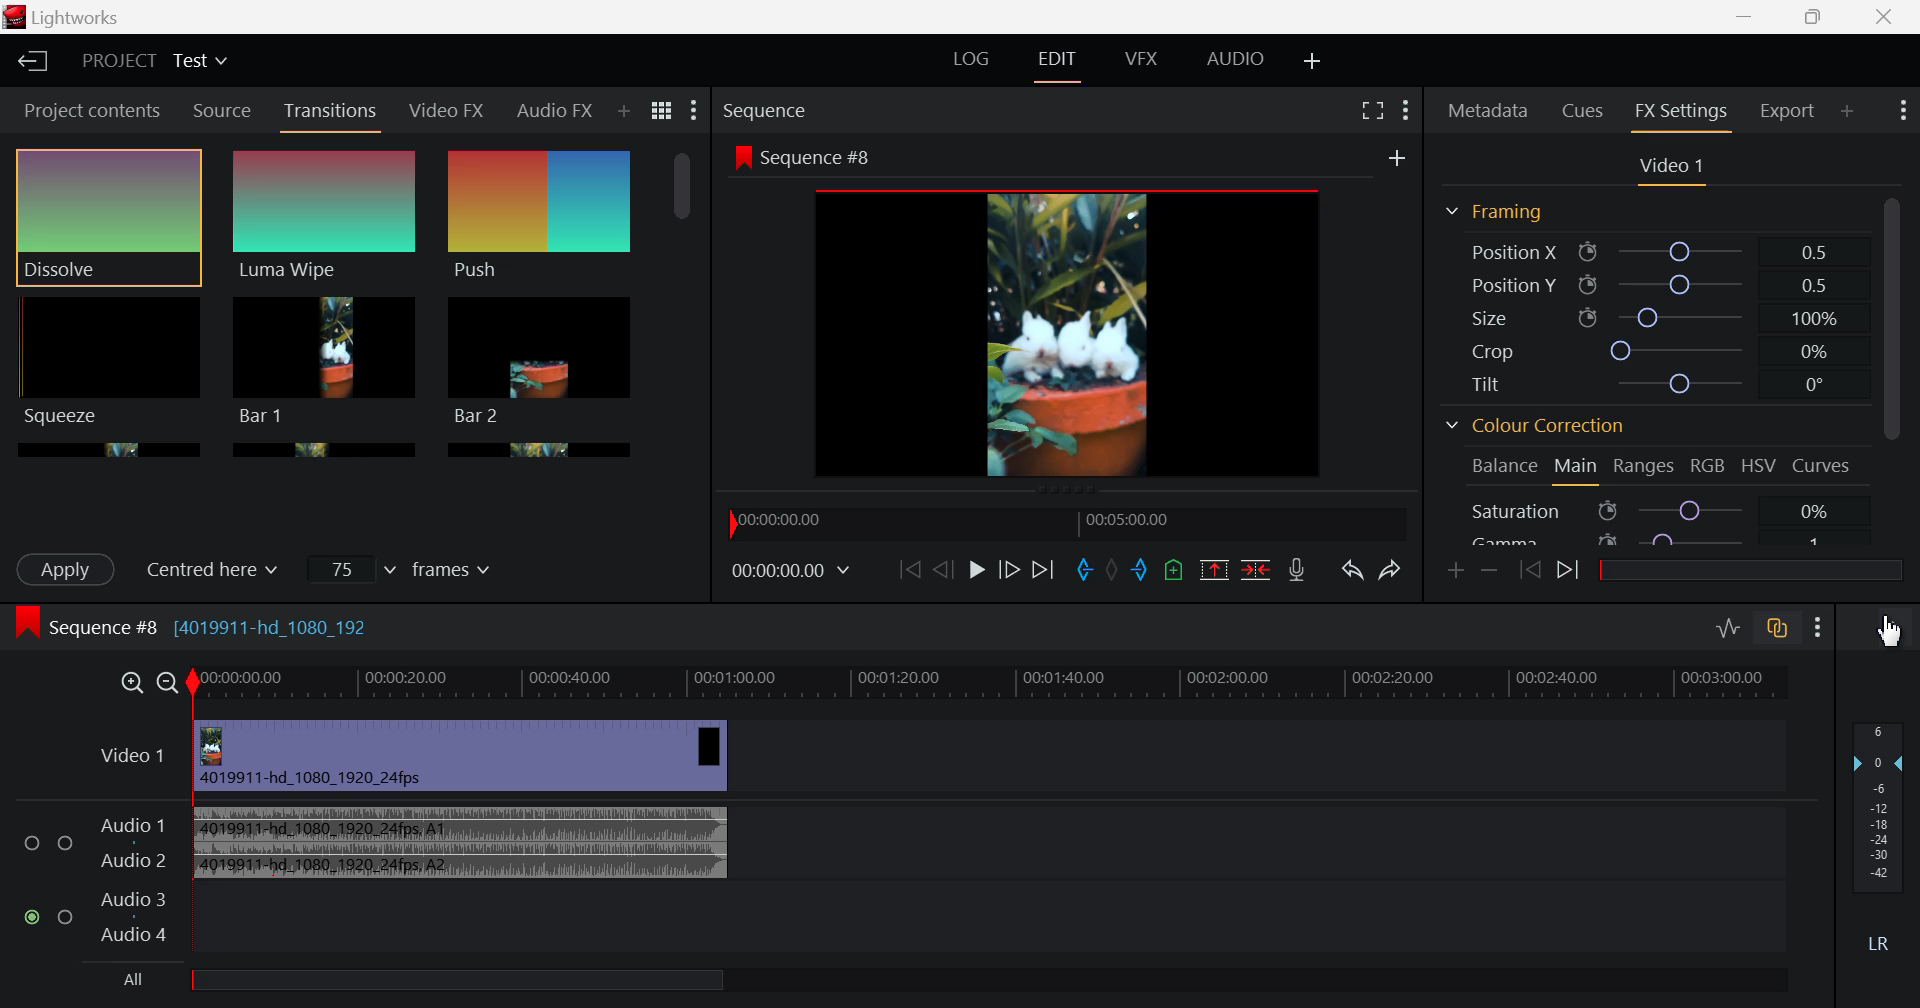  I want to click on Go Back, so click(941, 571).